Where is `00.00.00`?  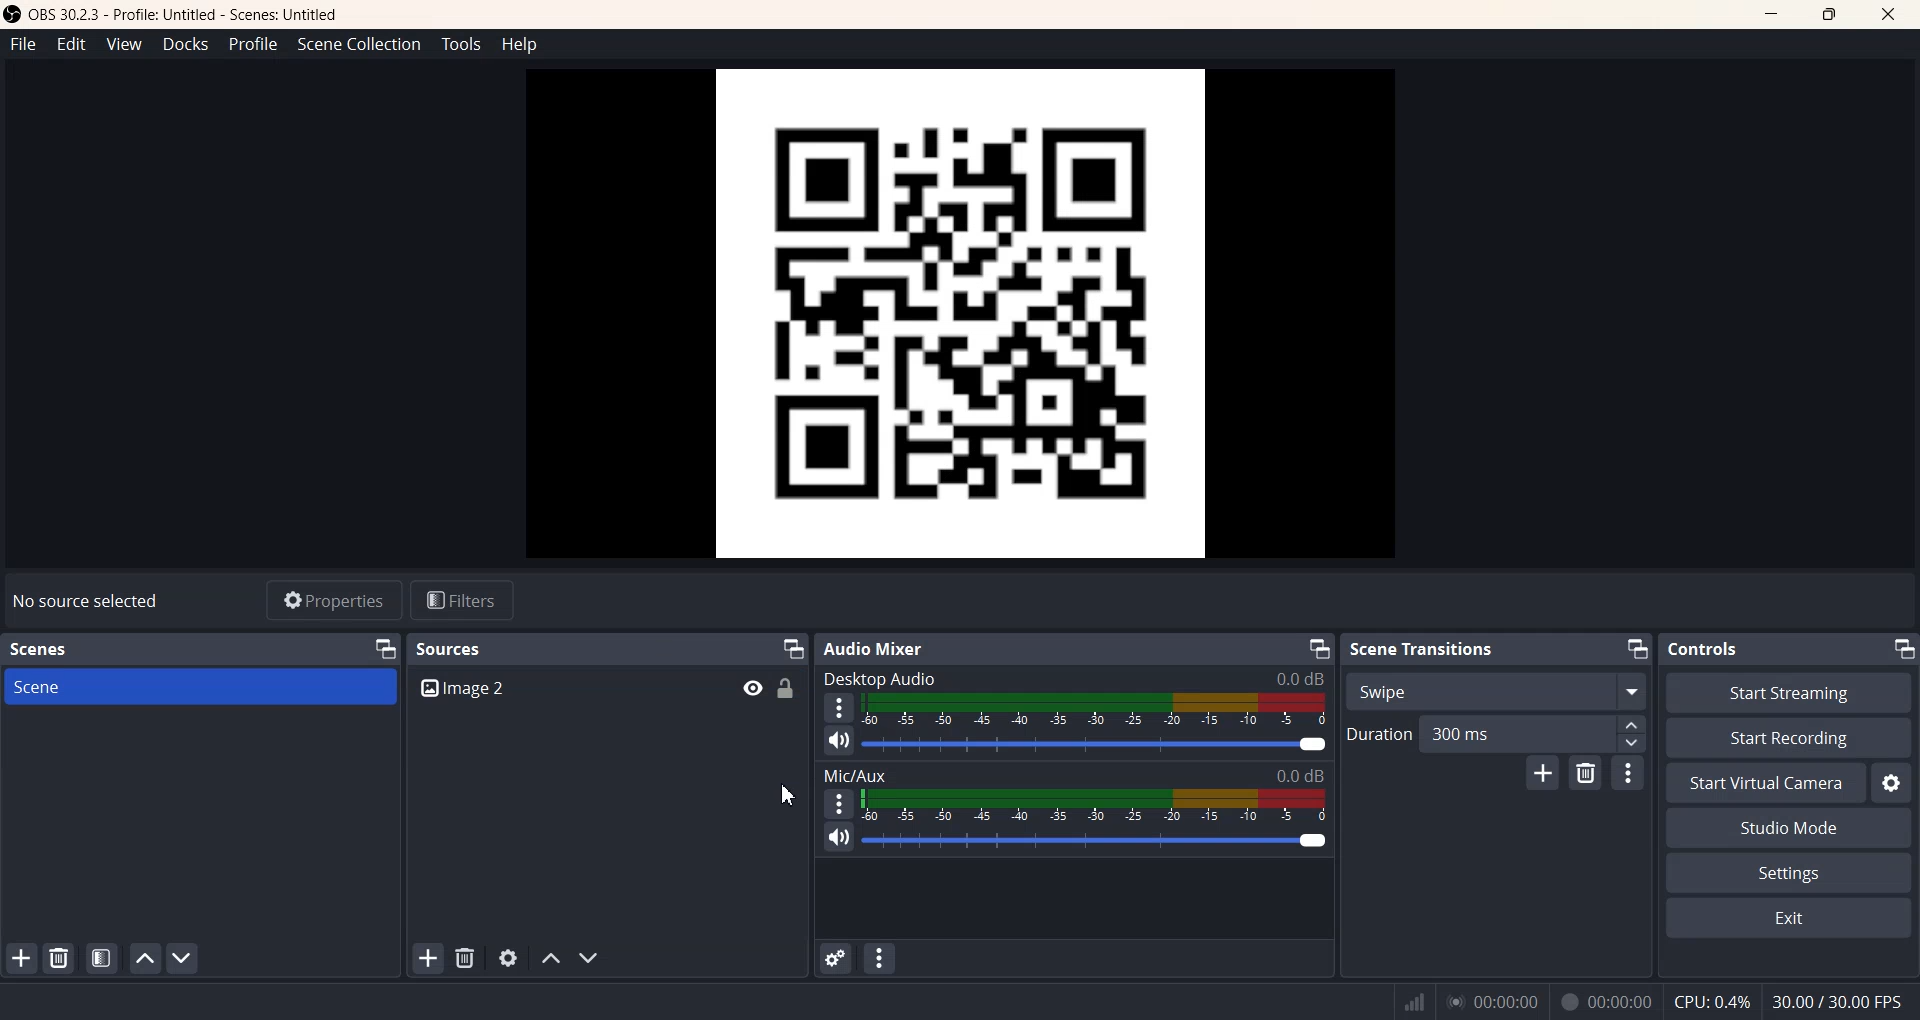 00.00.00 is located at coordinates (1605, 1002).